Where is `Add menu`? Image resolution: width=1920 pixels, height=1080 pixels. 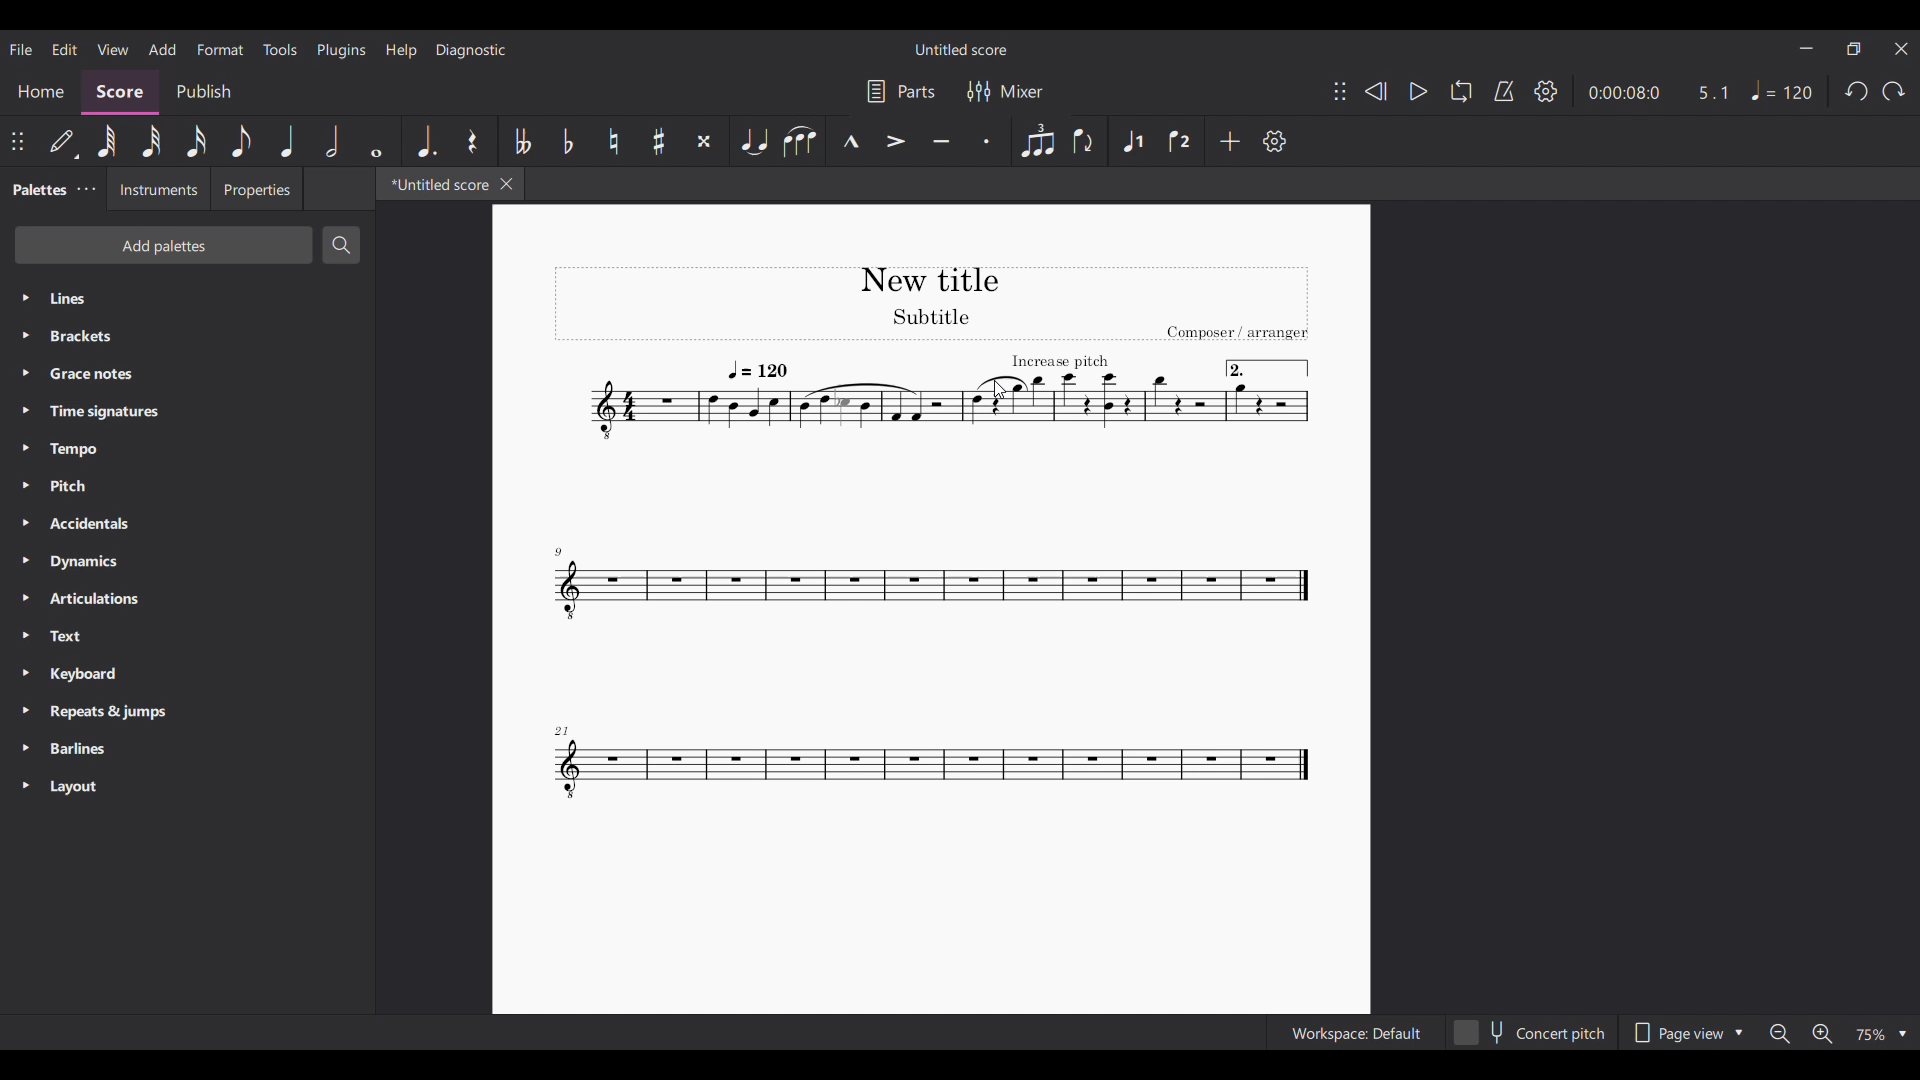 Add menu is located at coordinates (163, 50).